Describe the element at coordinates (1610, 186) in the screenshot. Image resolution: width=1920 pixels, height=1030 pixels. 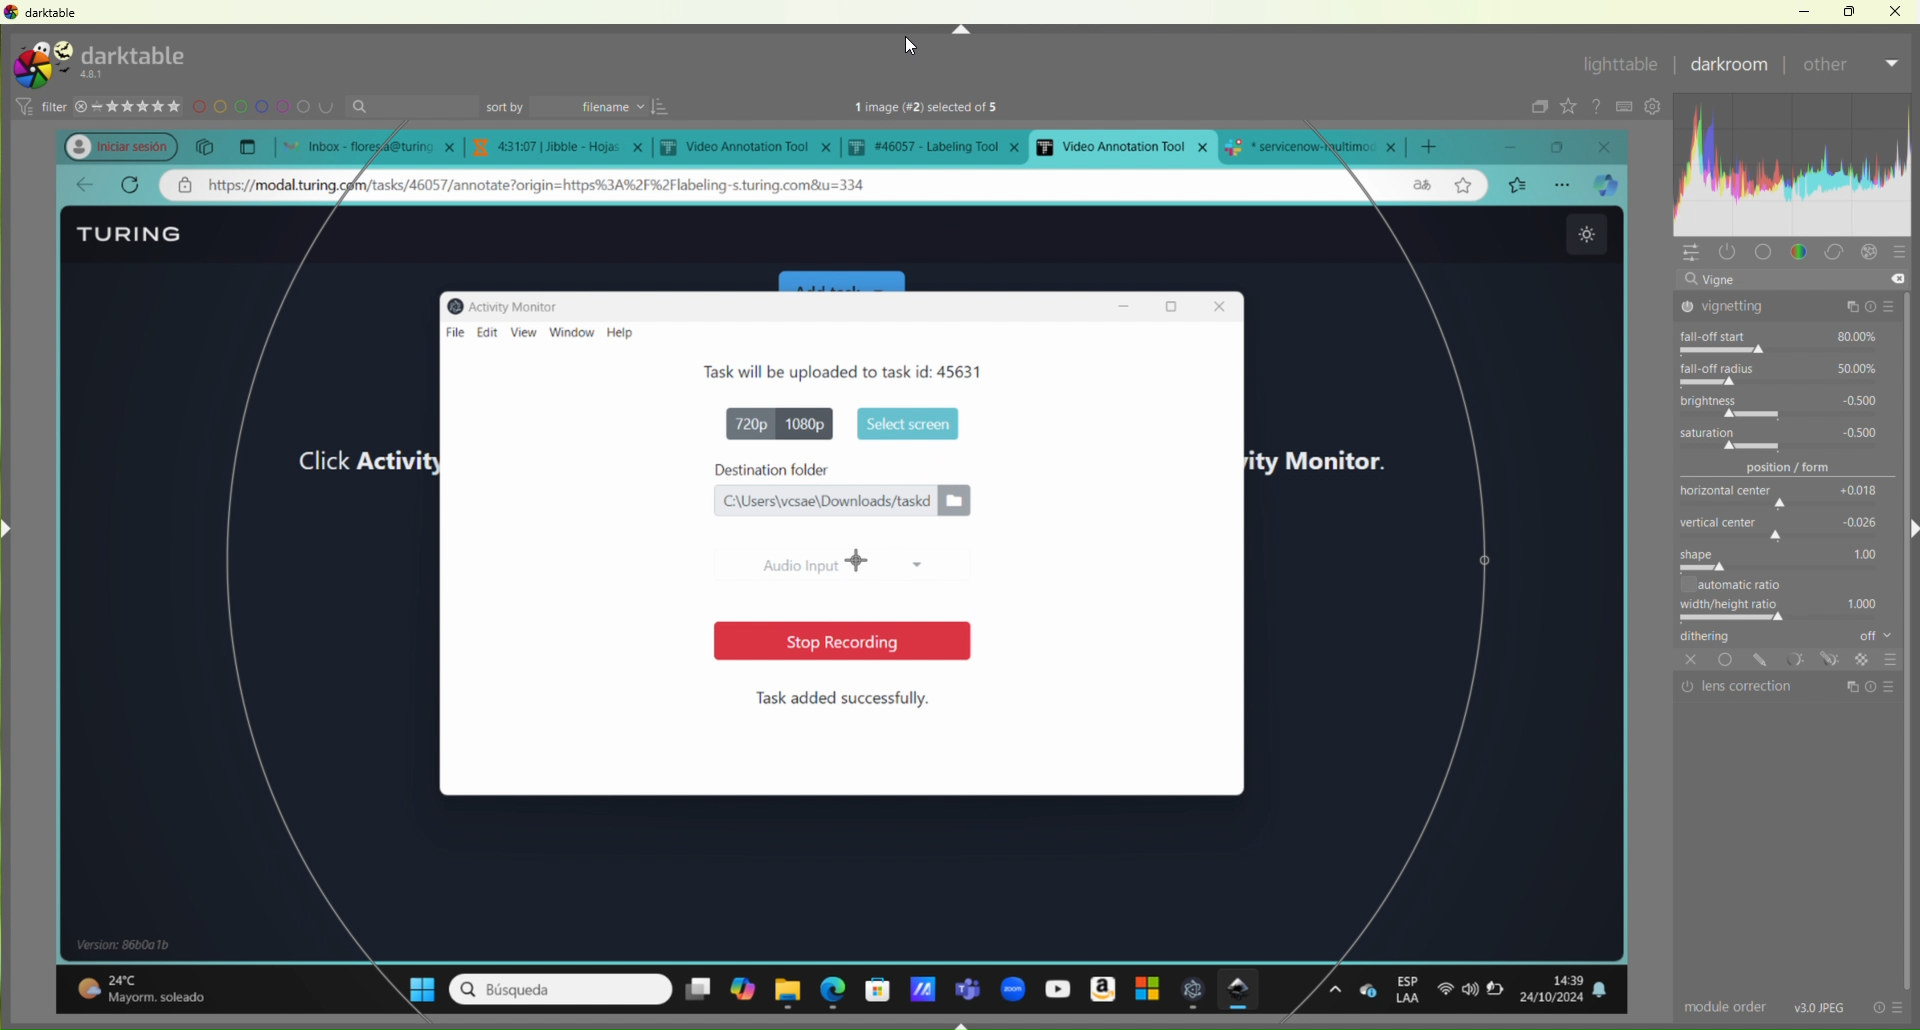
I see `broswer` at that location.